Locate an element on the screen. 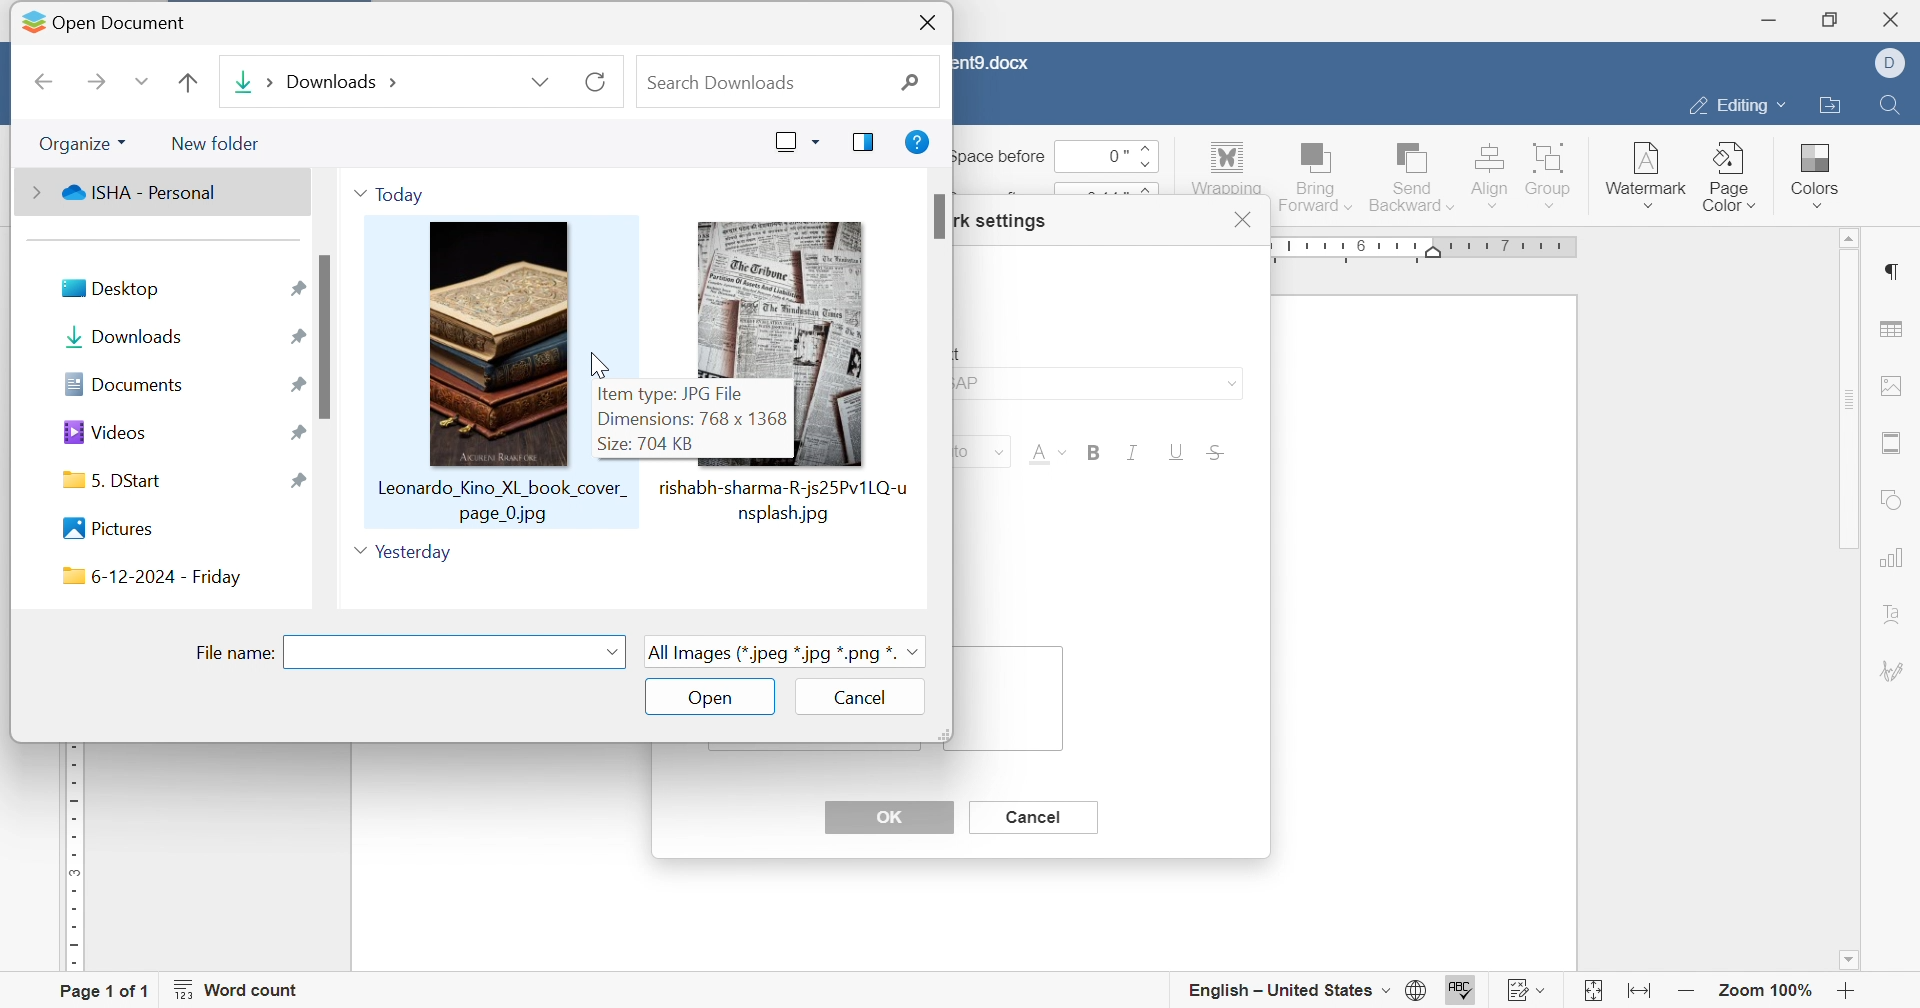 Image resolution: width=1920 pixels, height=1008 pixels. drop down is located at coordinates (136, 83).